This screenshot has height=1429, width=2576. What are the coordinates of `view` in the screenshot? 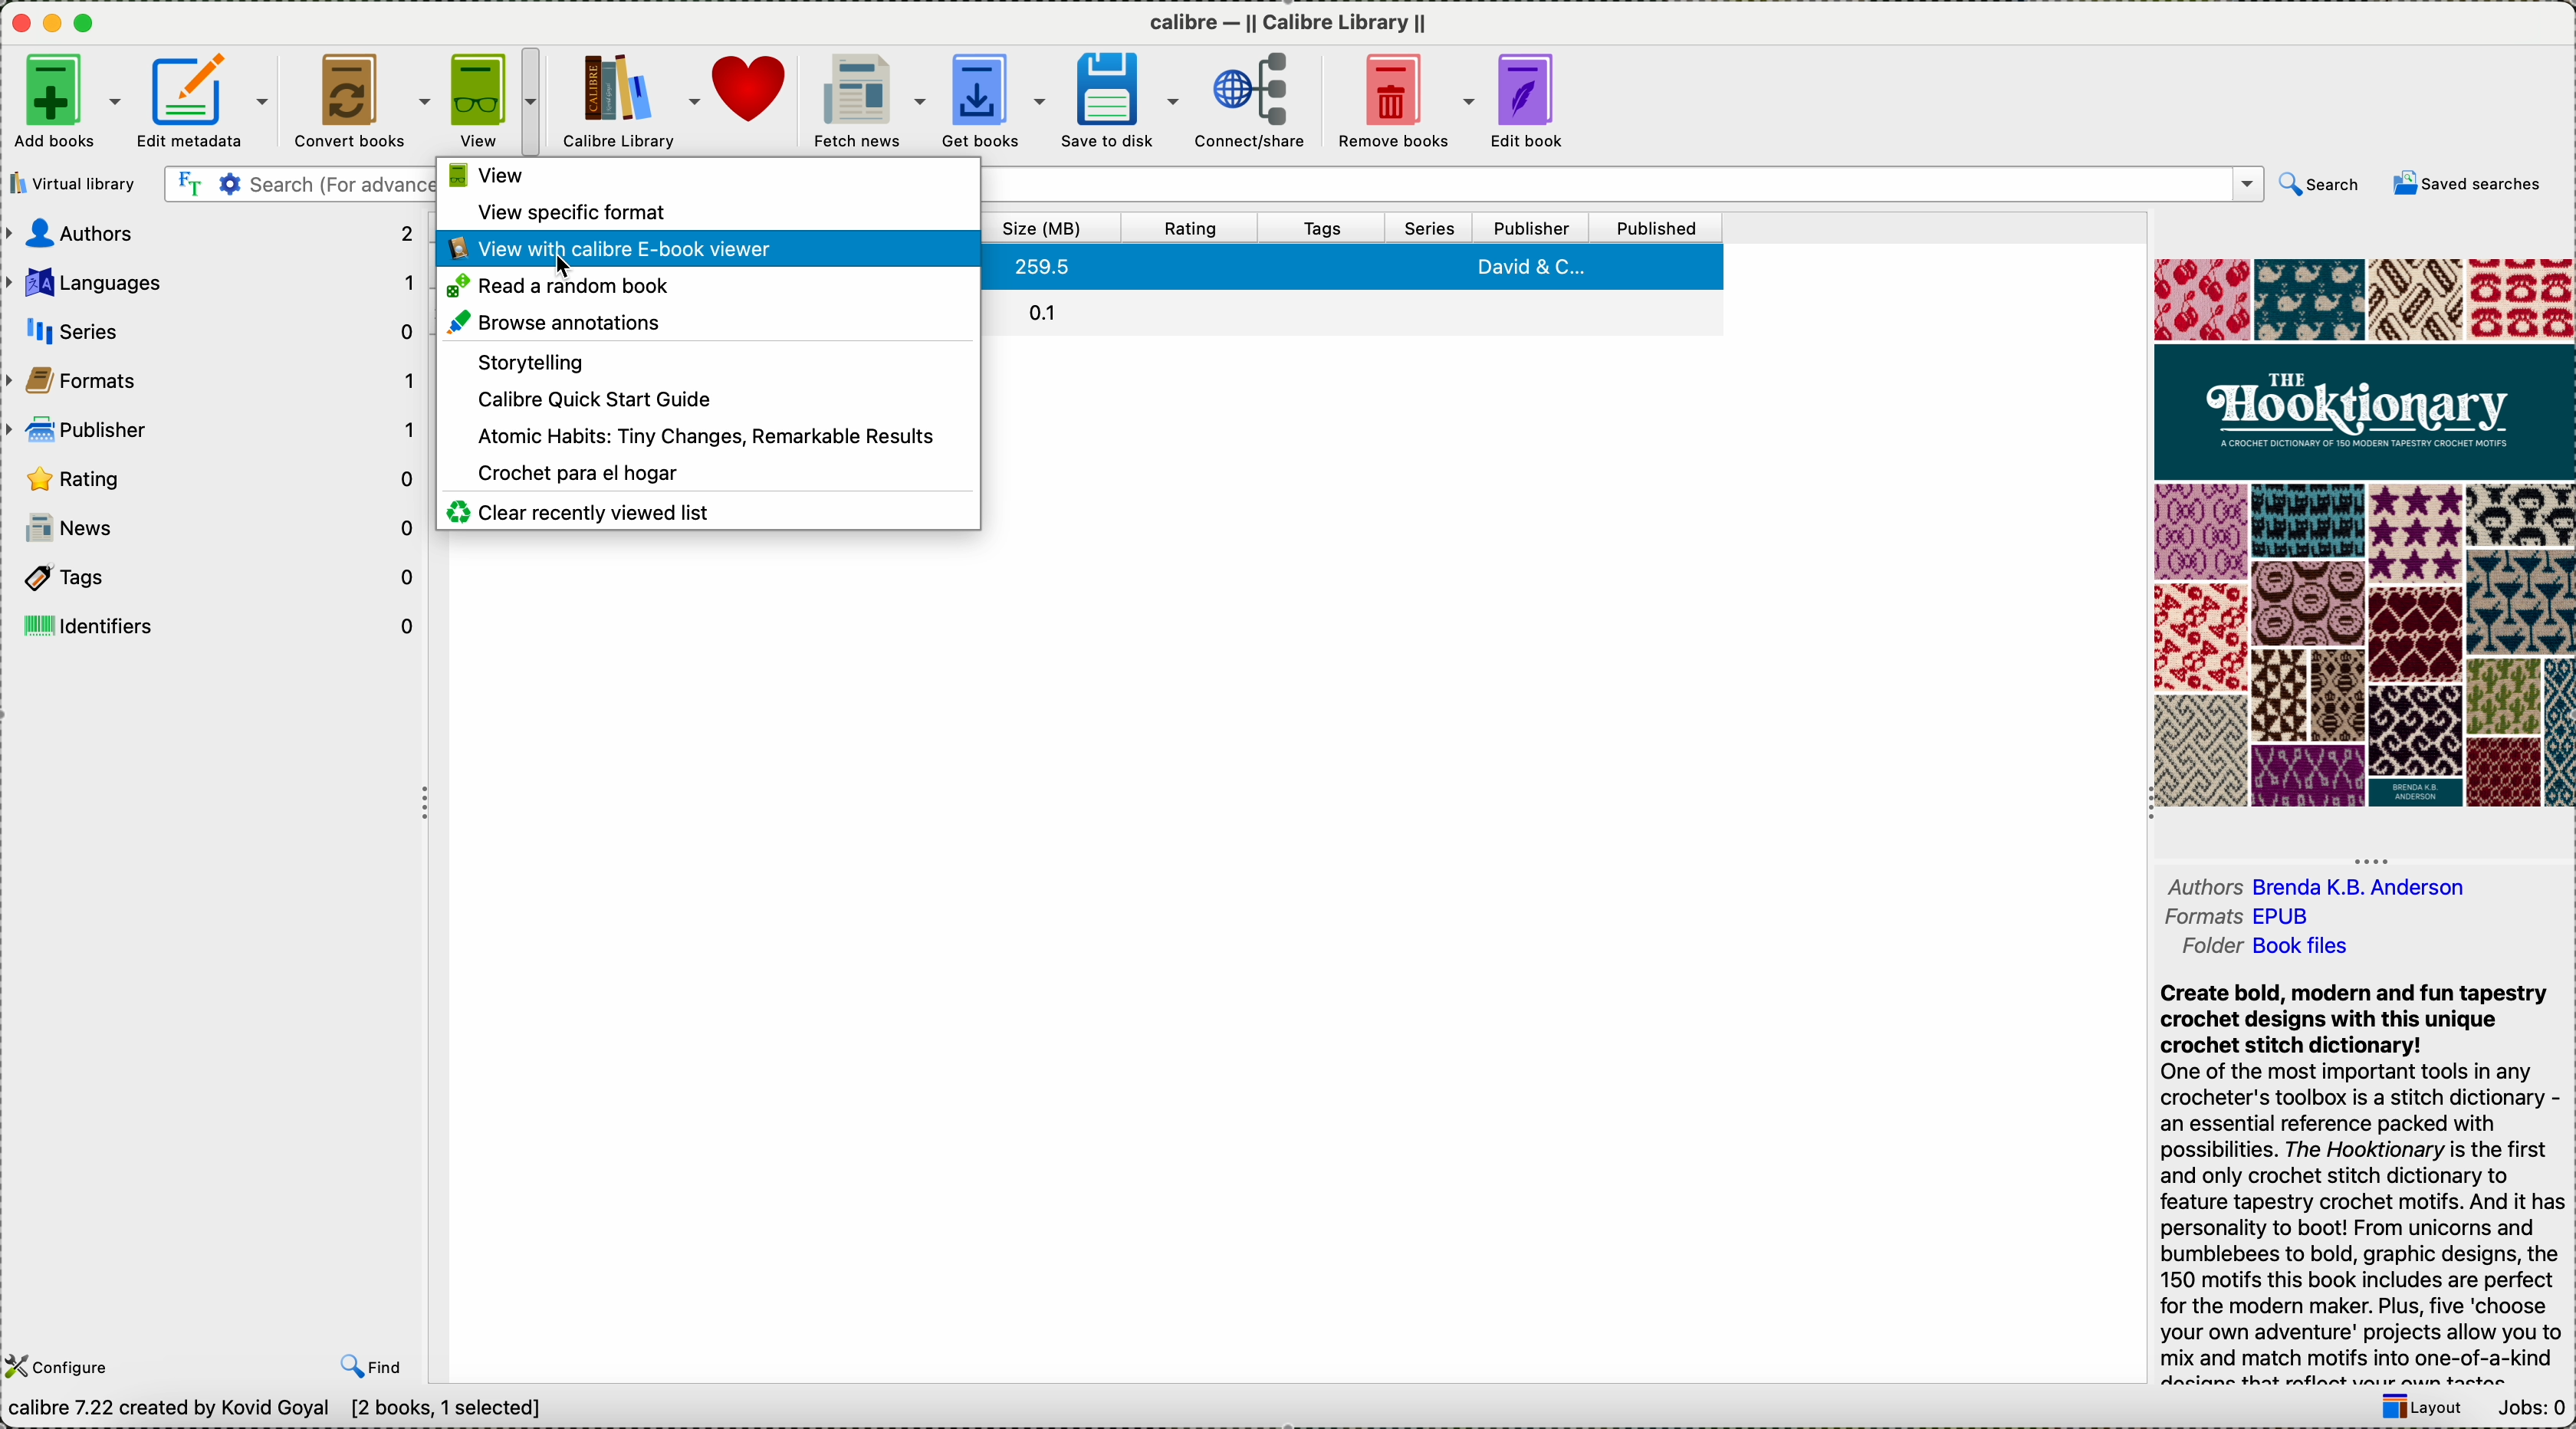 It's located at (484, 176).